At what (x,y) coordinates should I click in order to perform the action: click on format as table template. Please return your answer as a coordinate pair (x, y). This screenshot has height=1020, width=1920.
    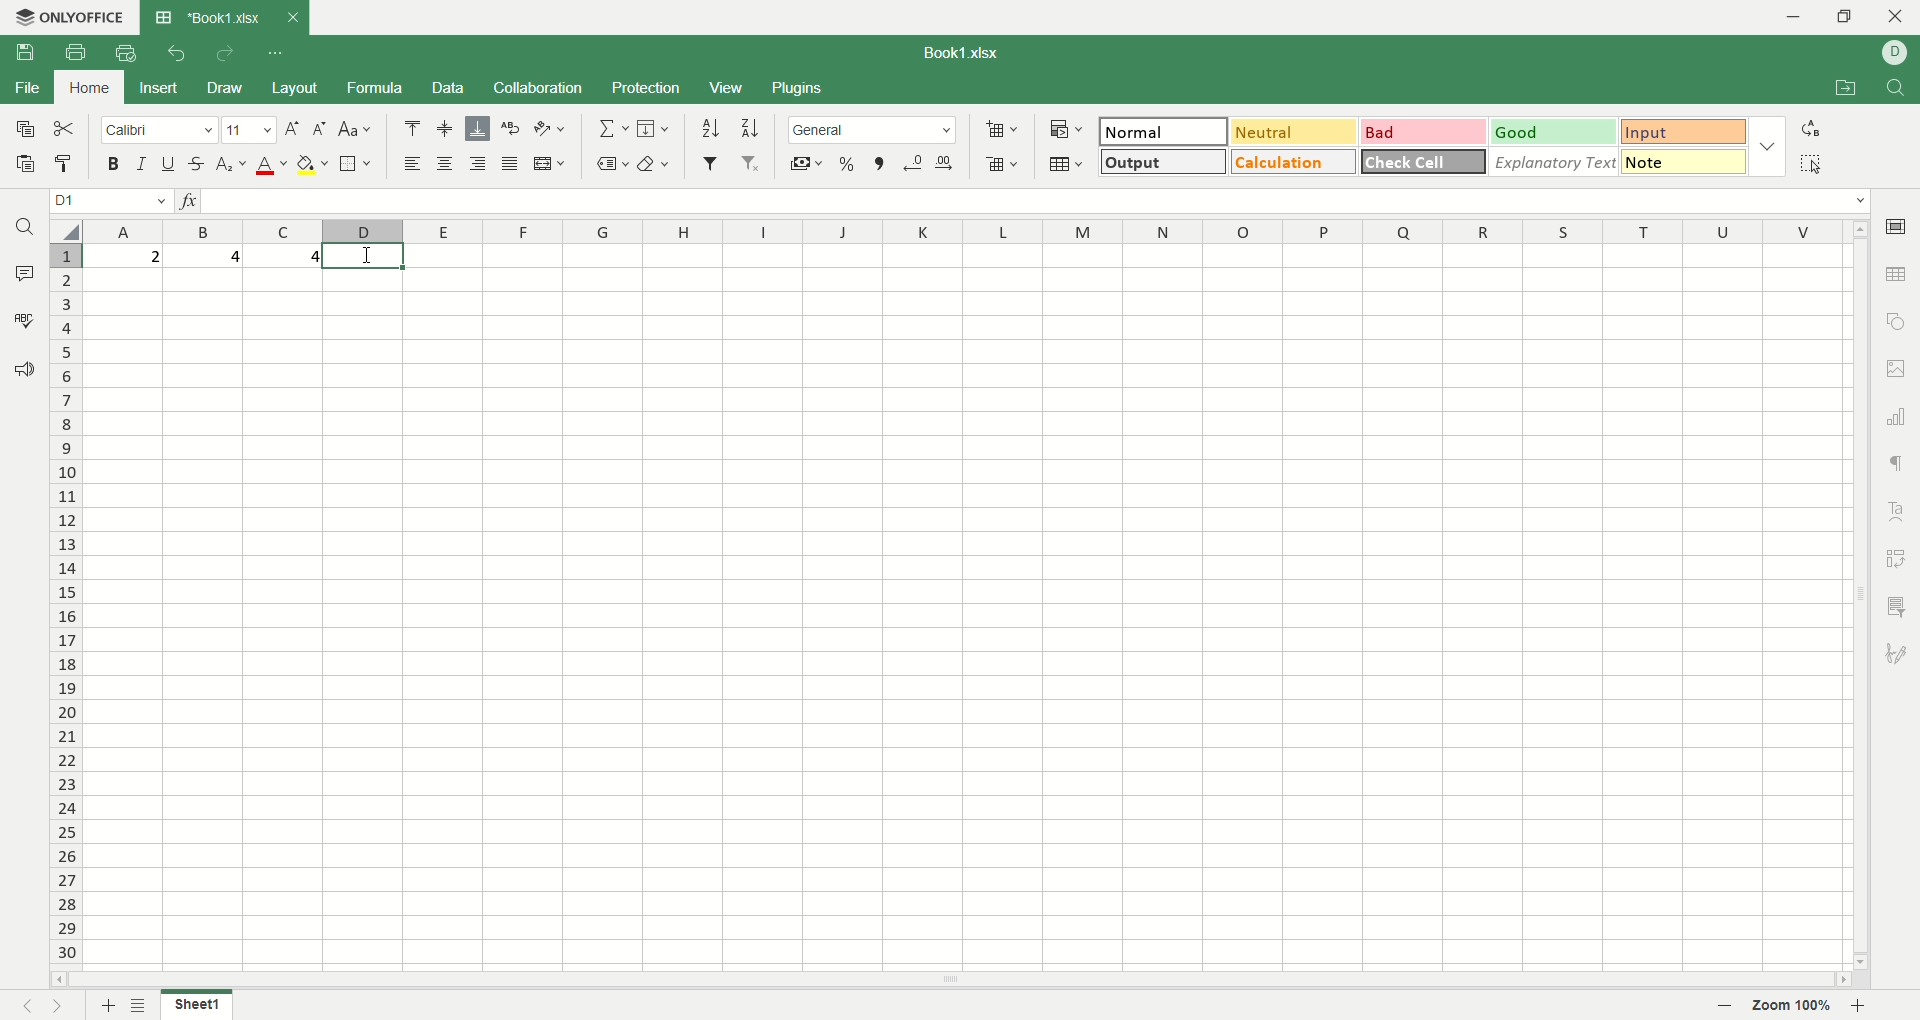
    Looking at the image, I should click on (1064, 166).